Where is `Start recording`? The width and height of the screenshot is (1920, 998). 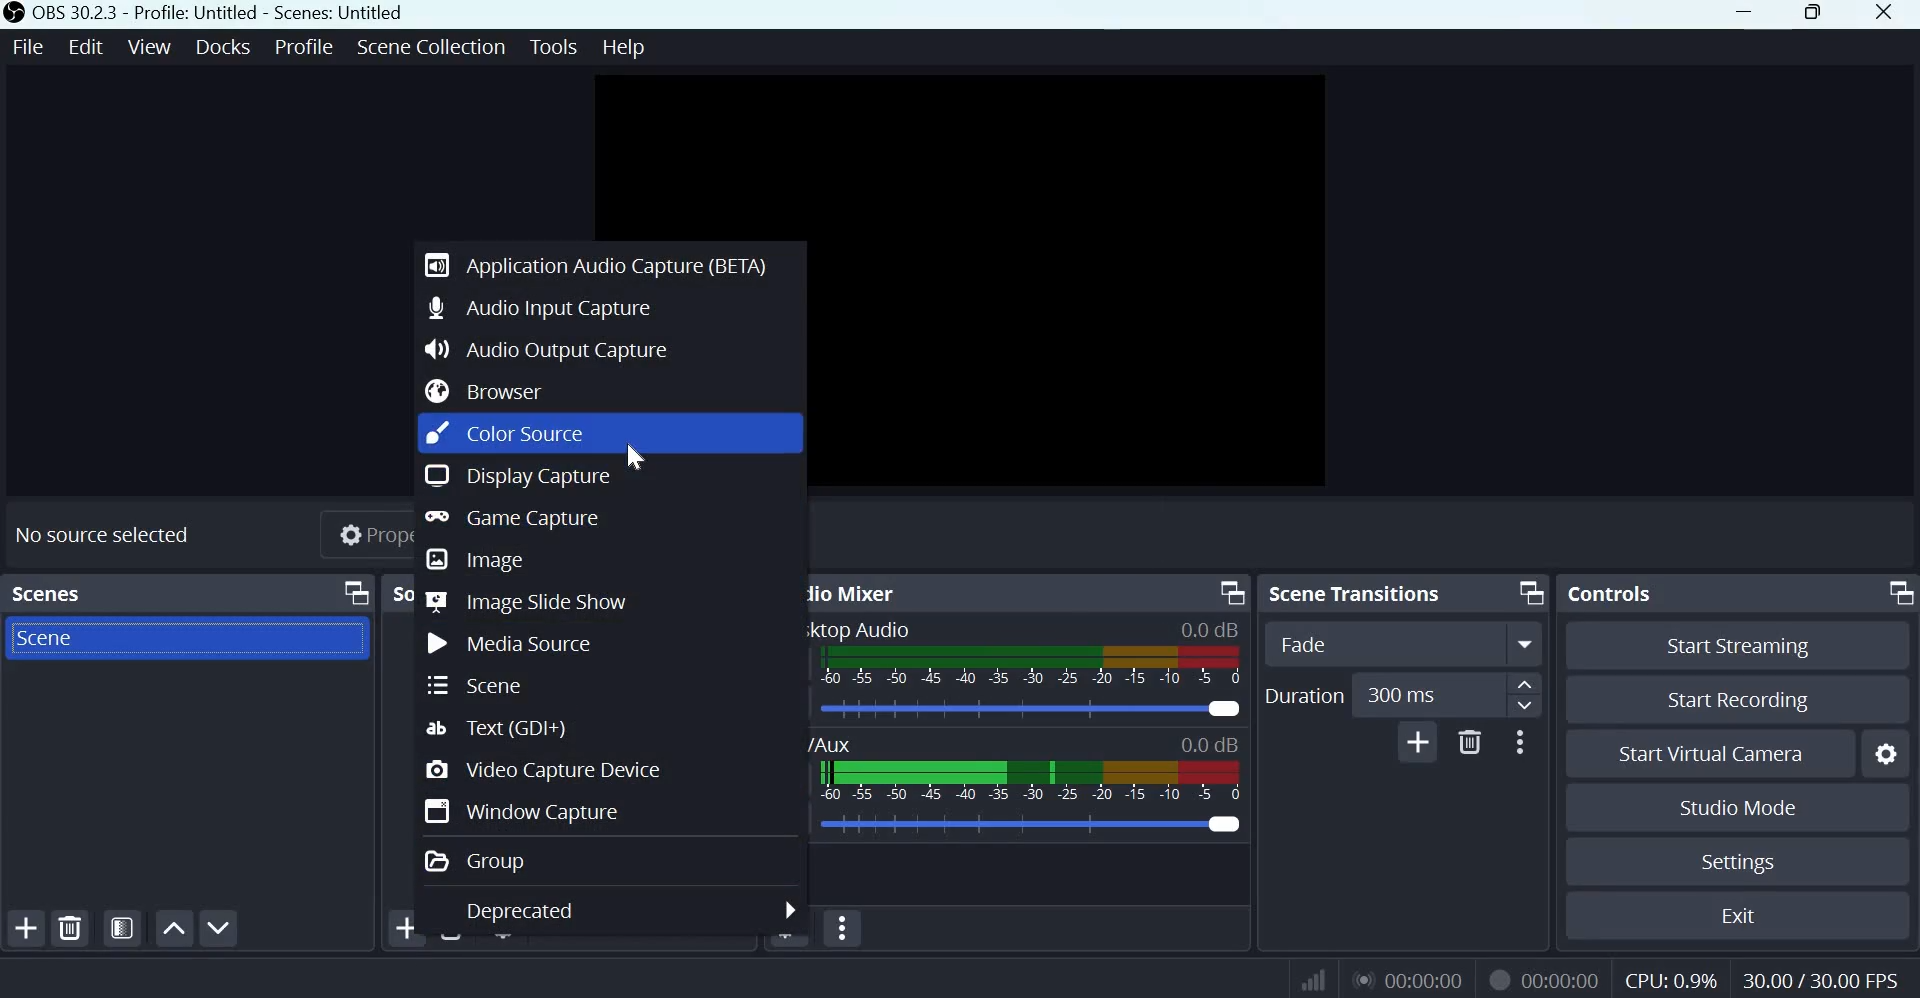
Start recording is located at coordinates (1749, 701).